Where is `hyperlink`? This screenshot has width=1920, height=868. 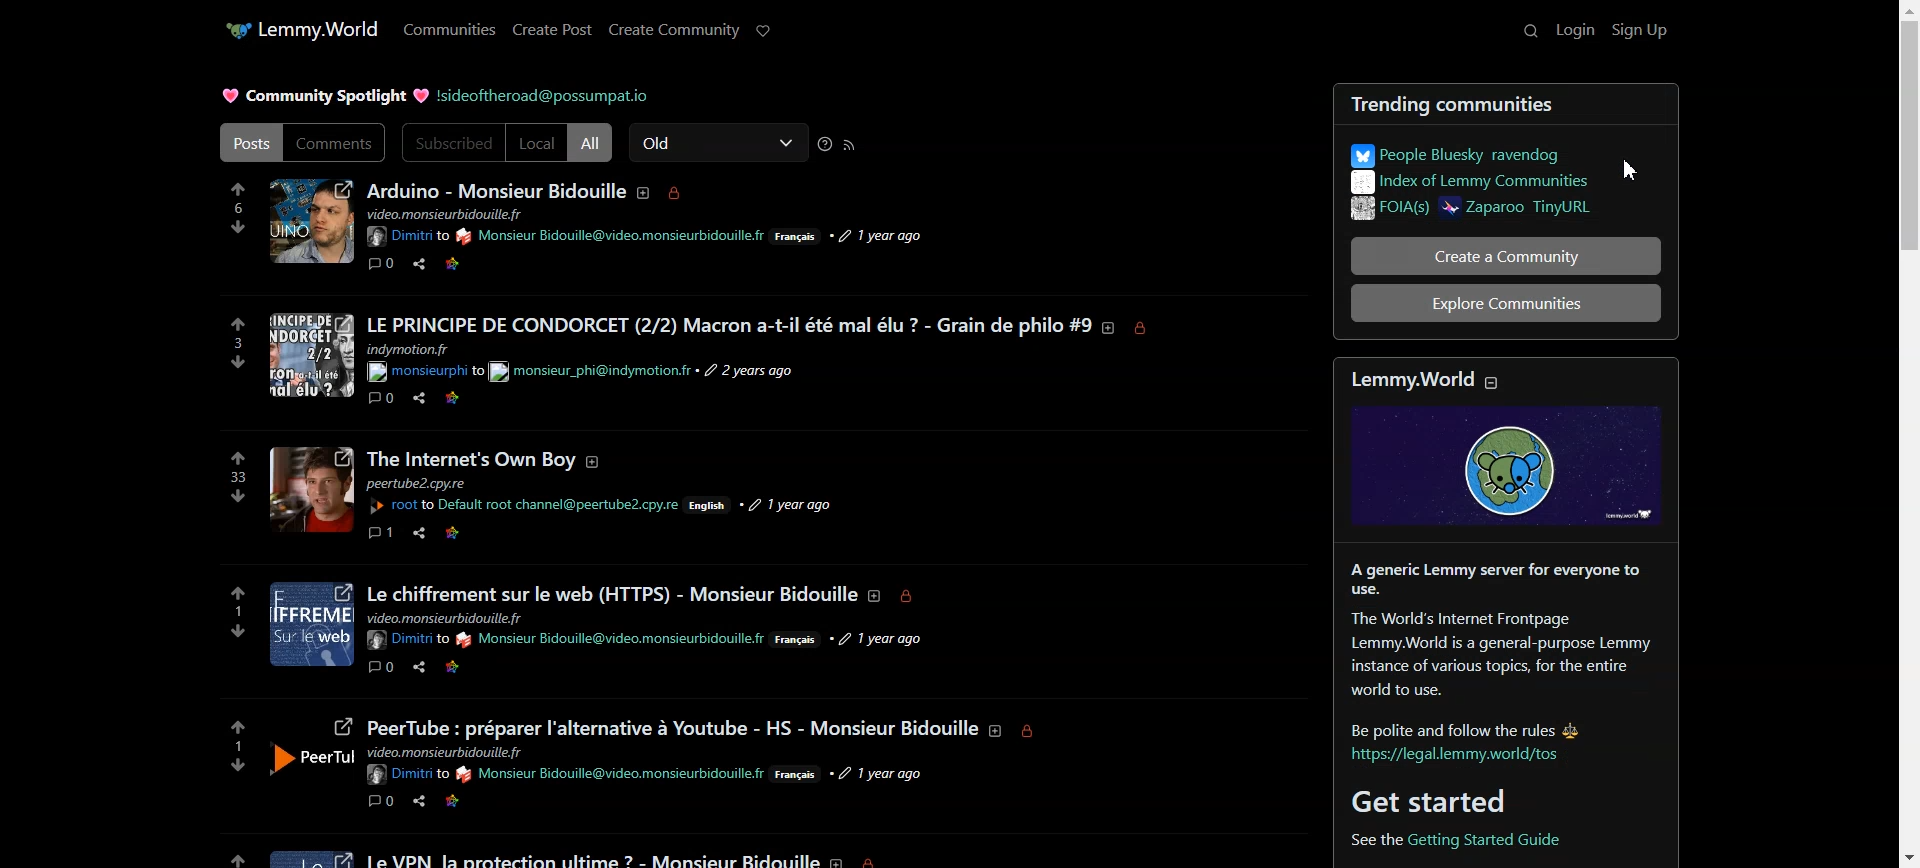 hyperlink is located at coordinates (406, 775).